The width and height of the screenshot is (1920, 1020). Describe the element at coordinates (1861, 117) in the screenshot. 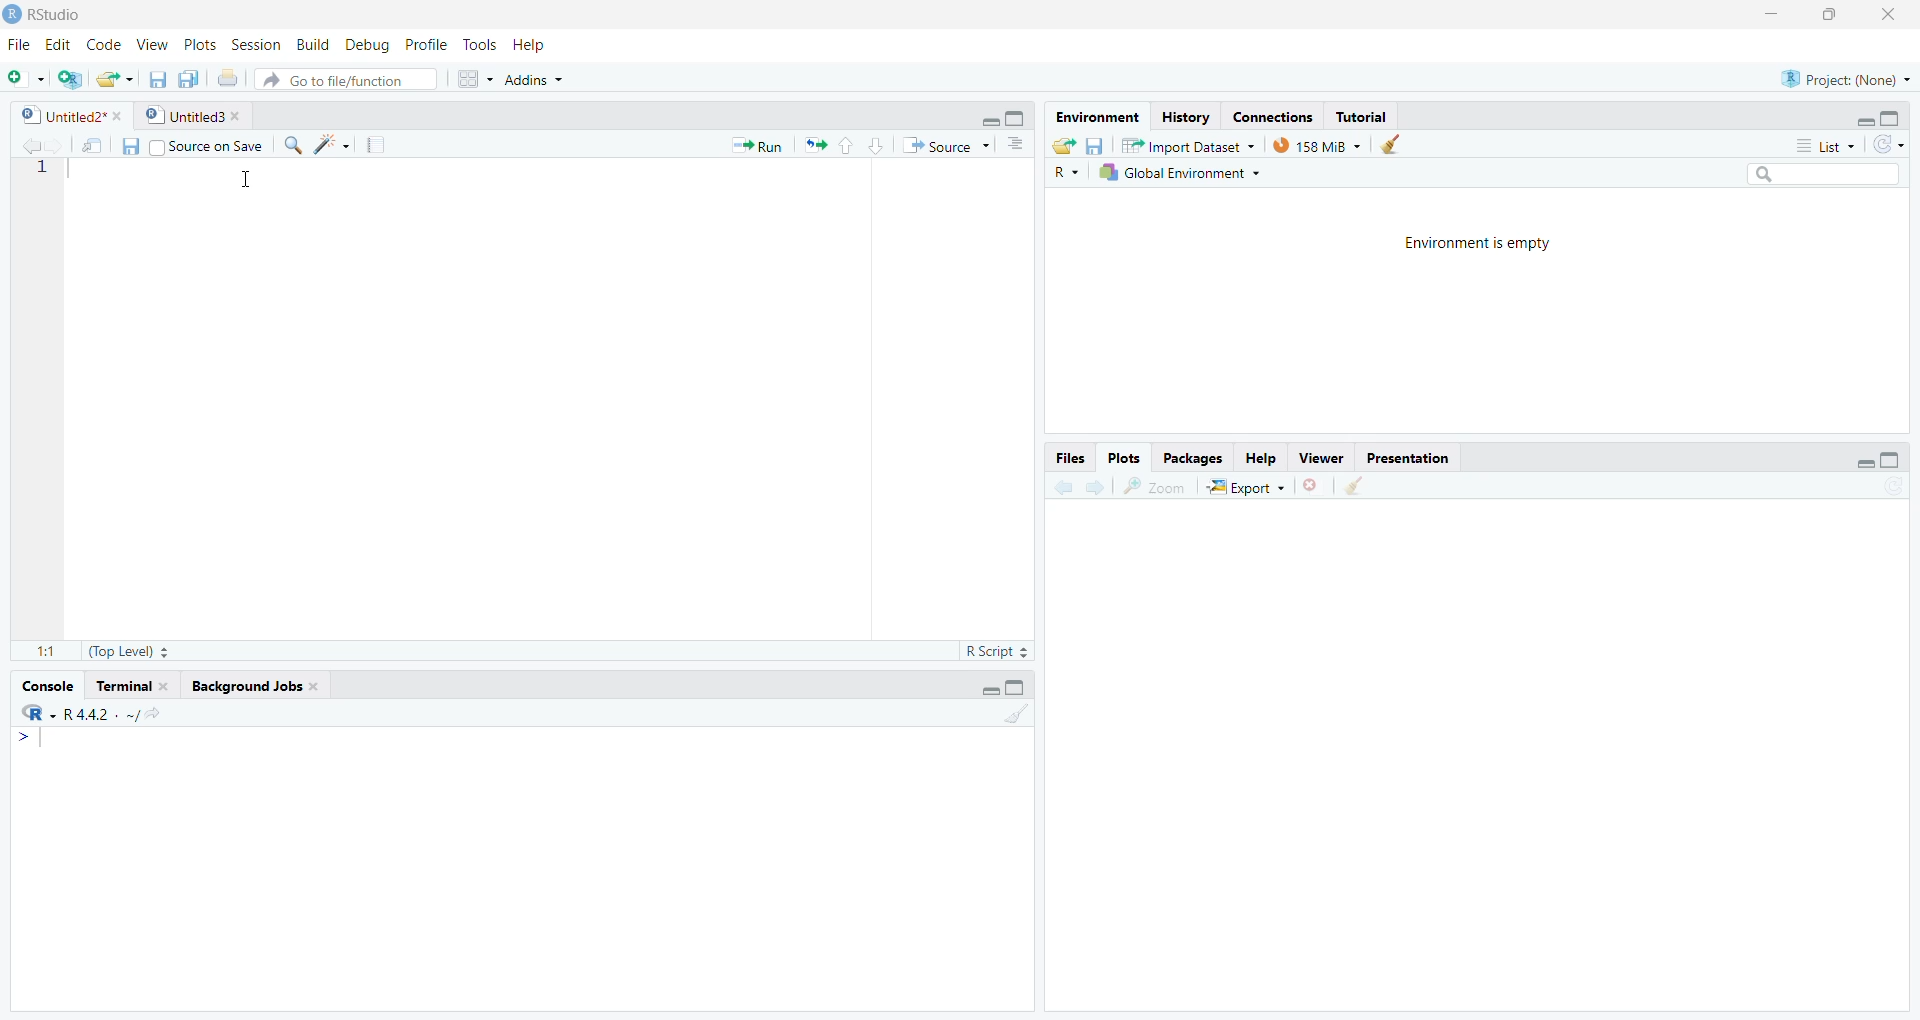

I see `Minimize/maximize` at that location.